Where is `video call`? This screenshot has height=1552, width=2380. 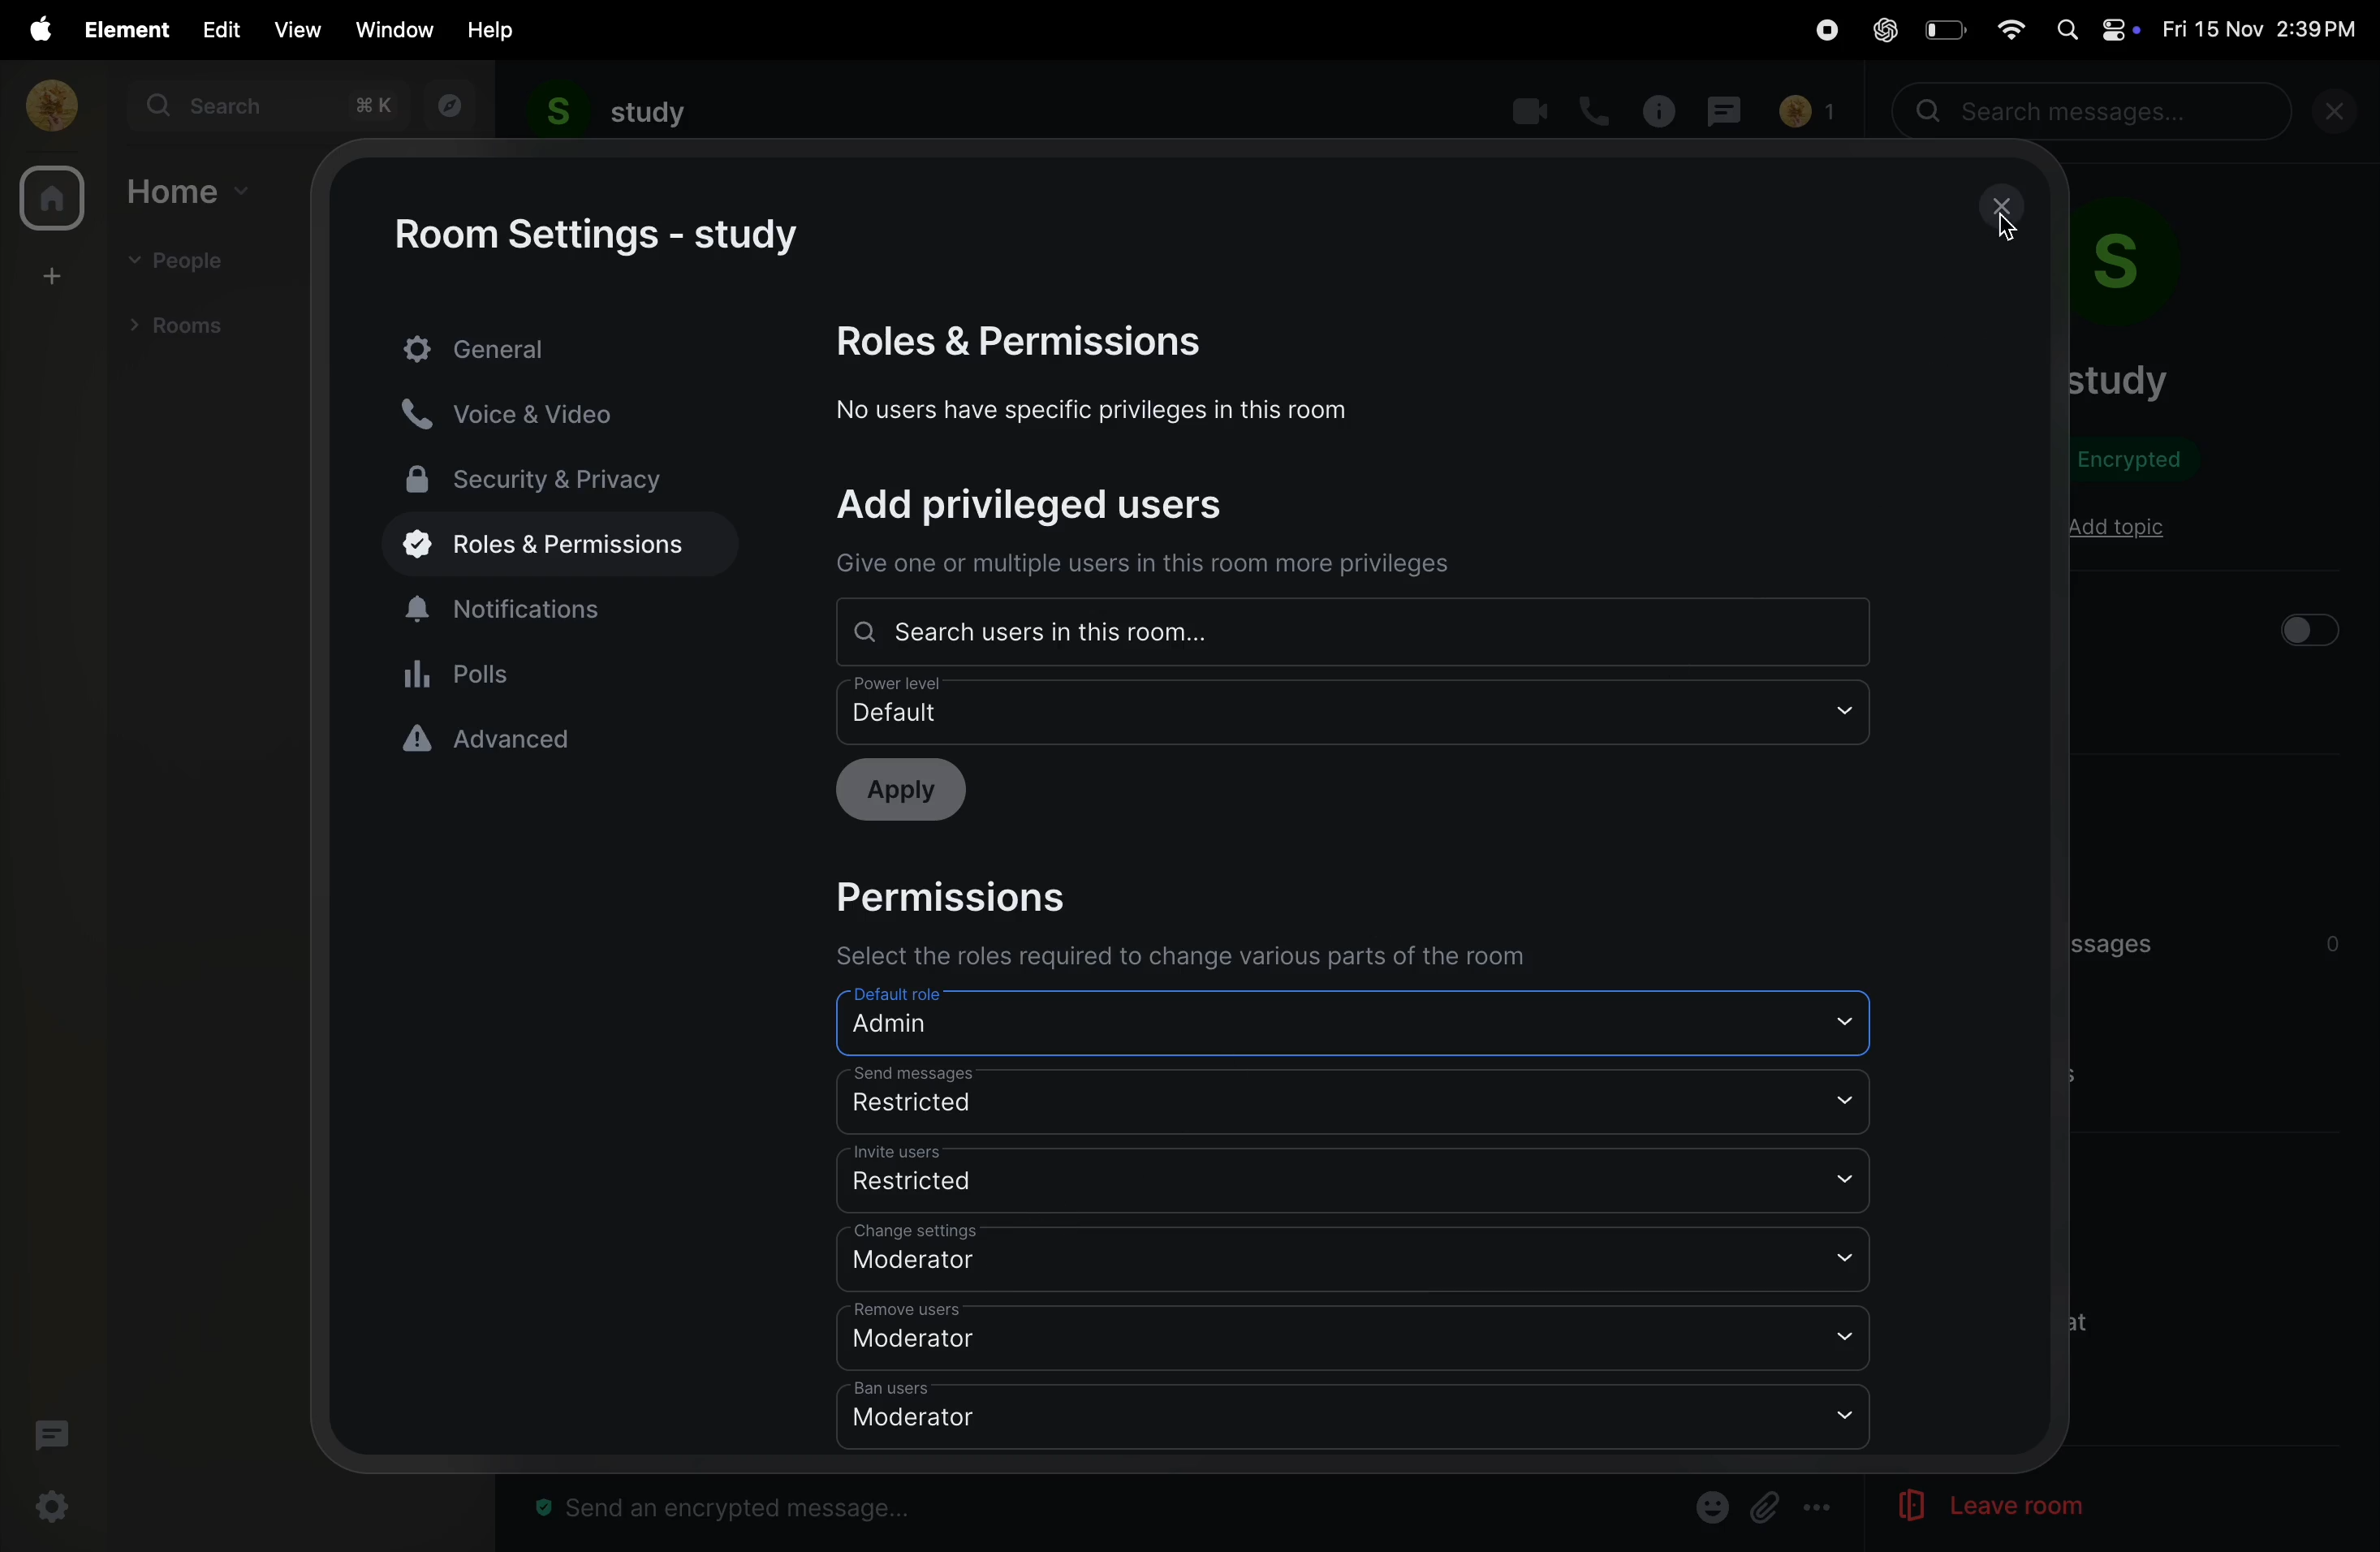 video call is located at coordinates (1525, 111).